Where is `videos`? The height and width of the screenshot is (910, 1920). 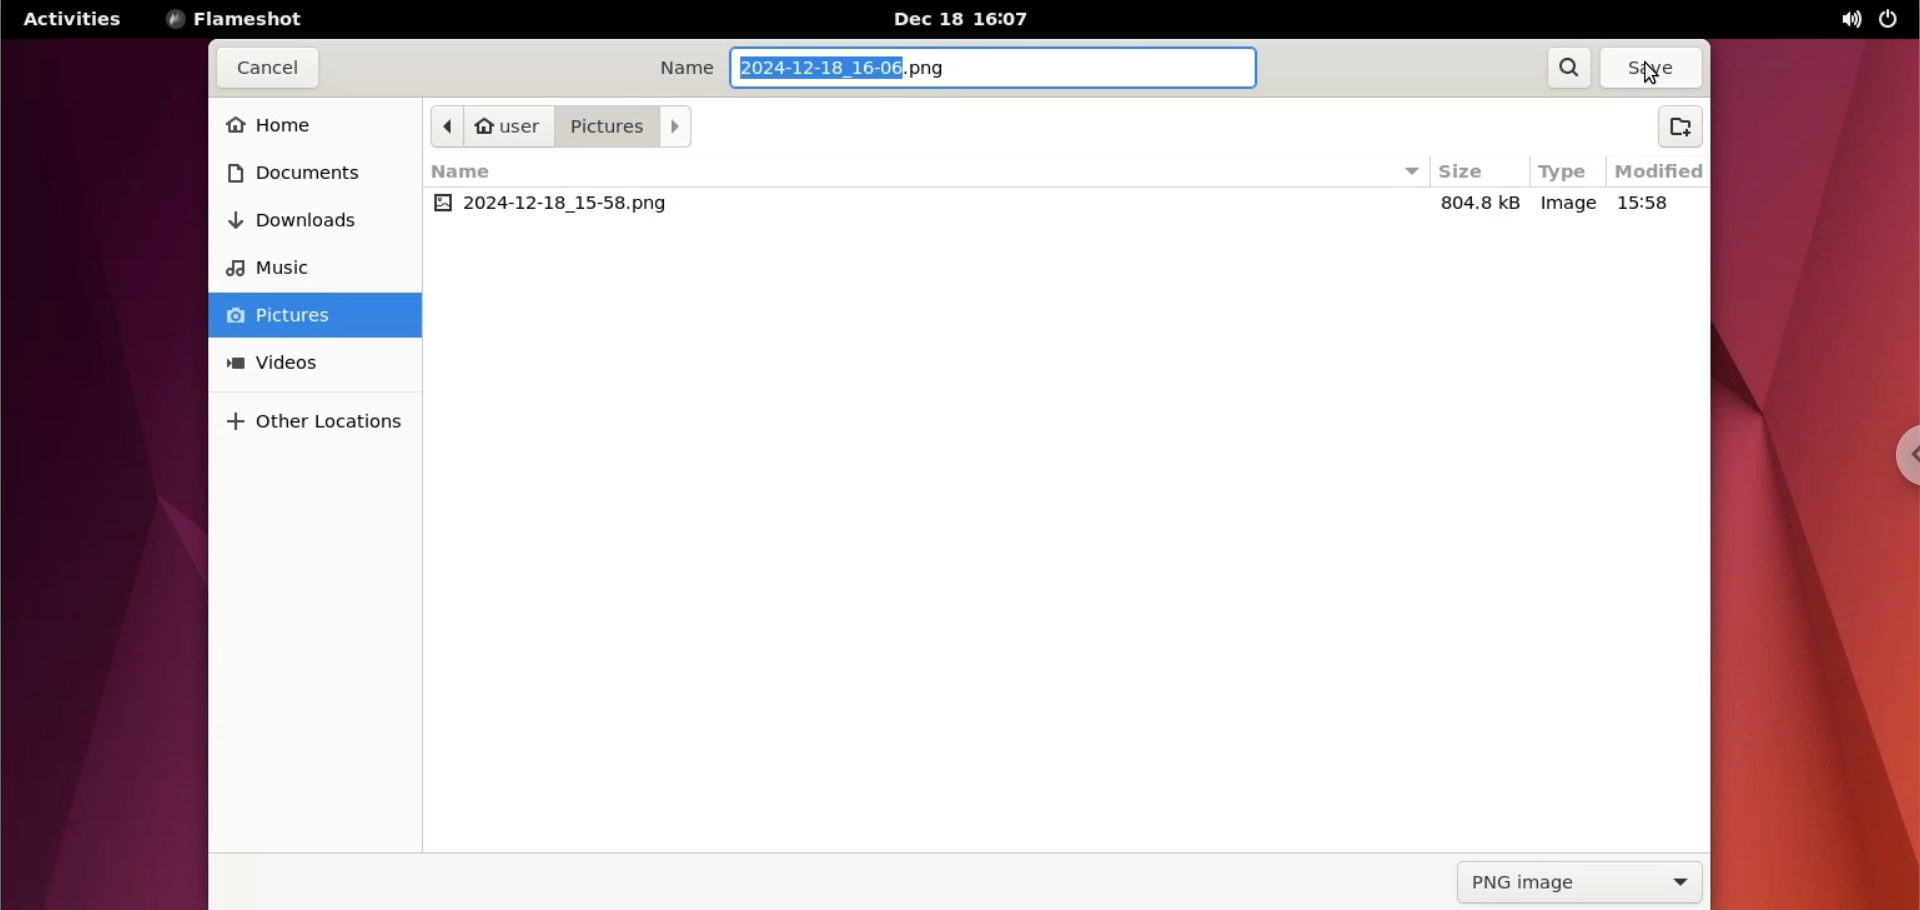
videos is located at coordinates (316, 363).